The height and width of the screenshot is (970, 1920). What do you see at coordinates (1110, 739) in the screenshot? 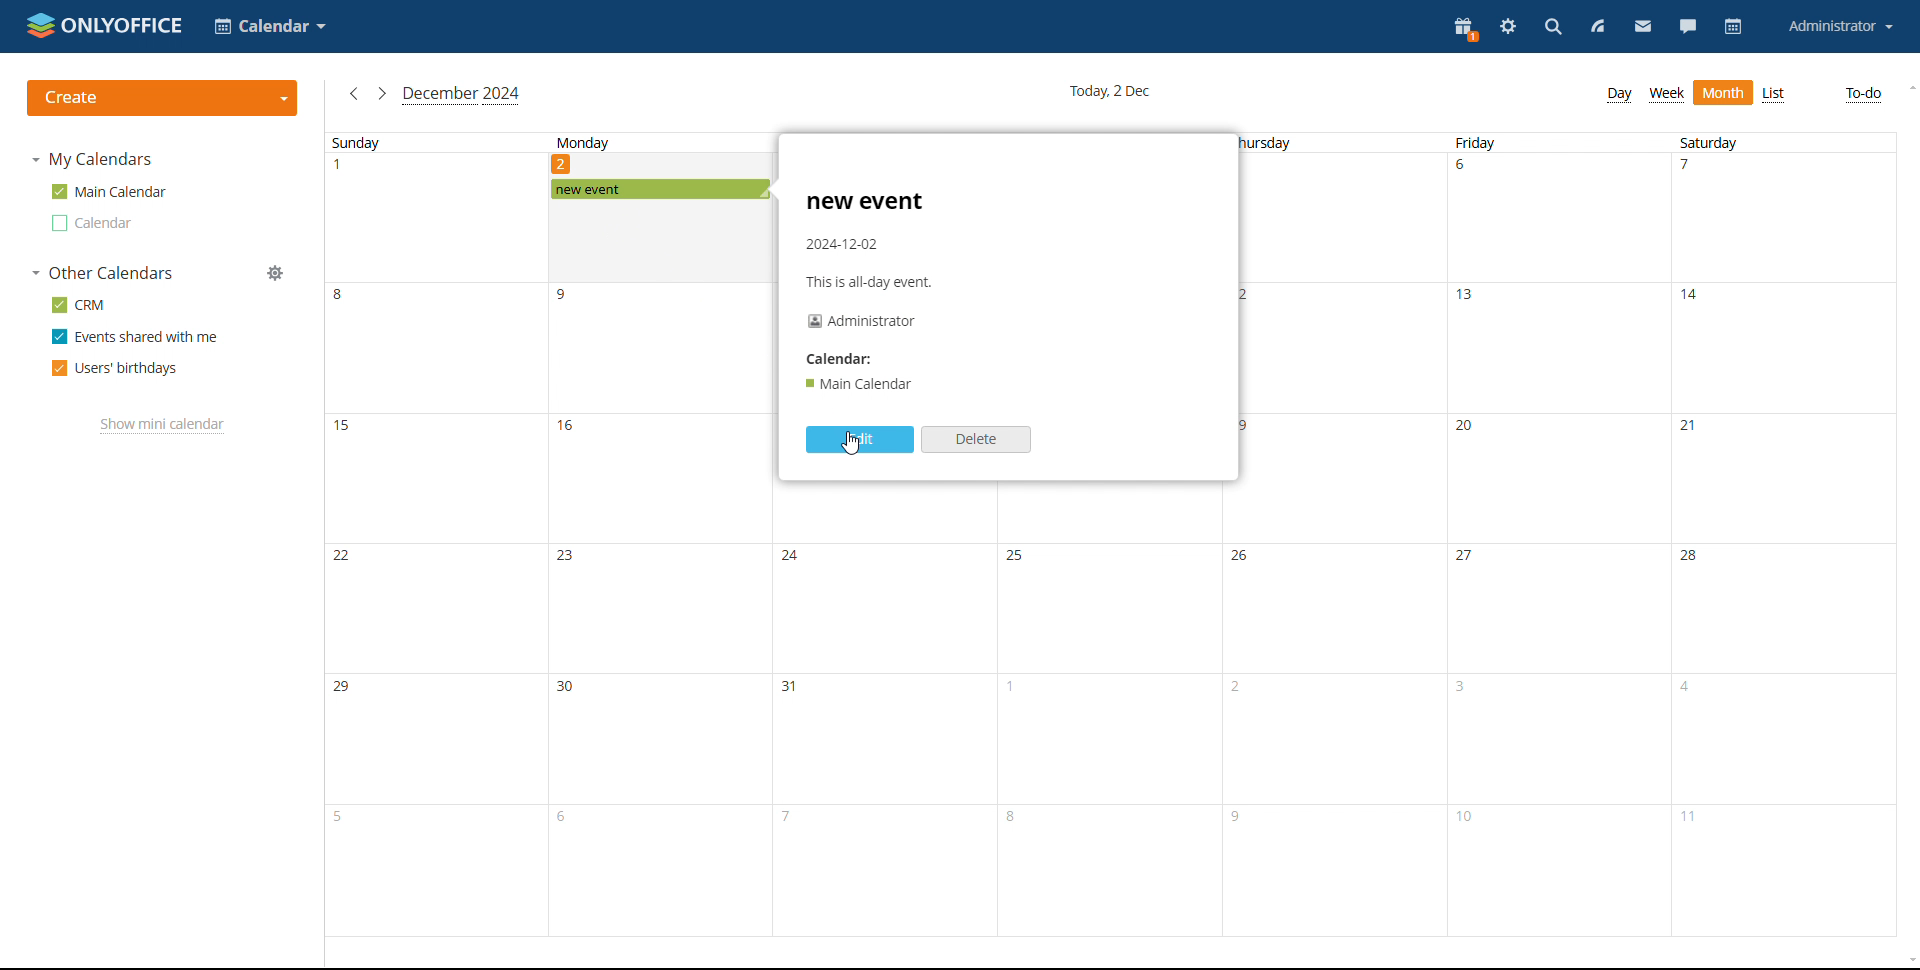
I see `wednesday` at bounding box center [1110, 739].